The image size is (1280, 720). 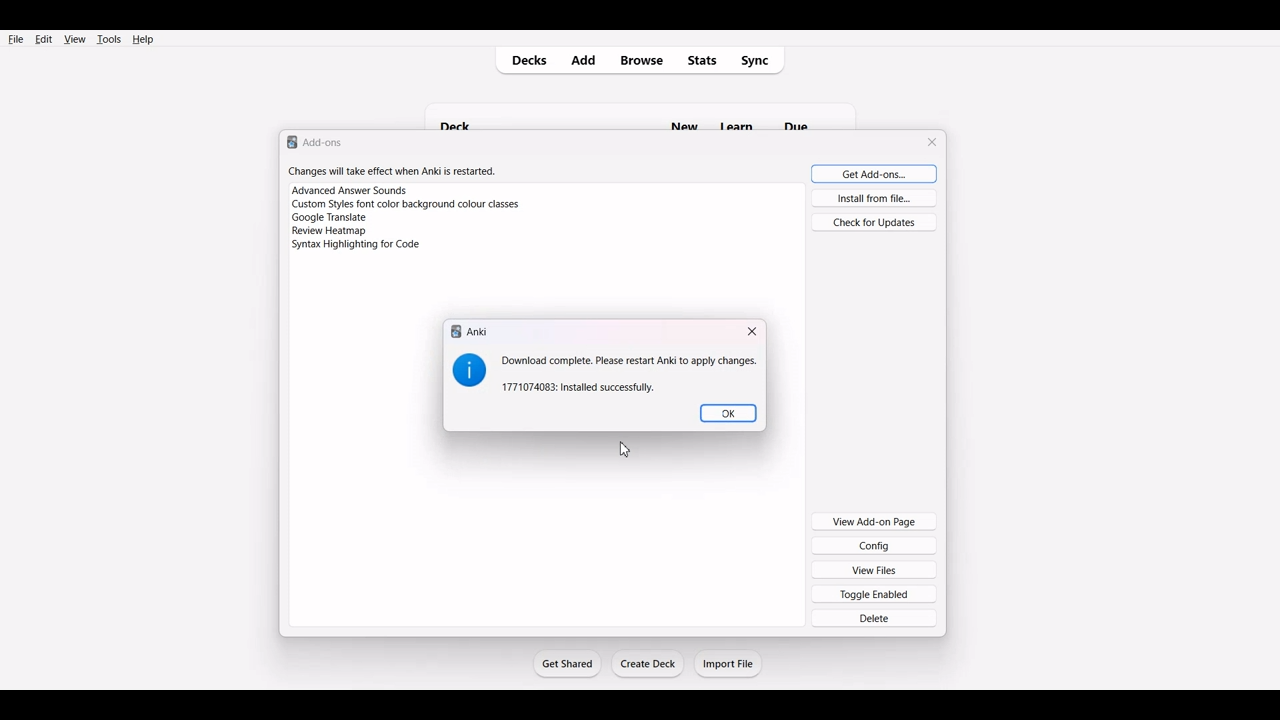 What do you see at coordinates (626, 448) in the screenshot?
I see `Cursor` at bounding box center [626, 448].